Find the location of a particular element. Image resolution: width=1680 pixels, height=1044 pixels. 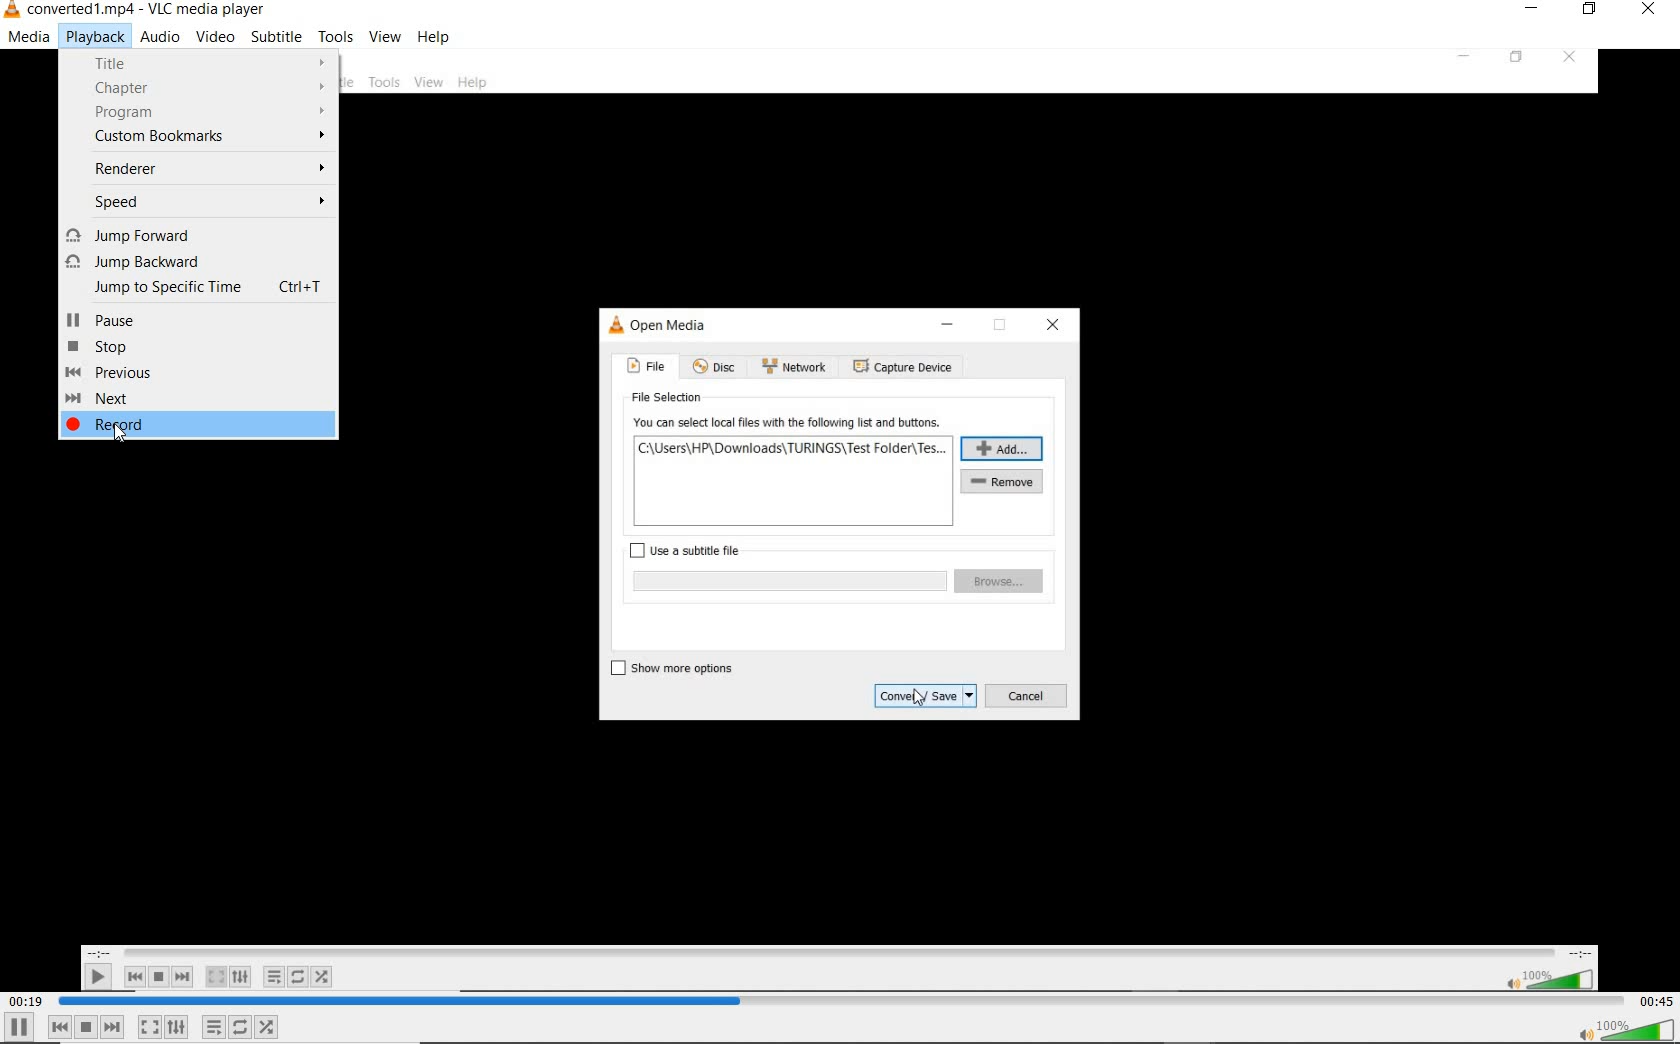

audio is located at coordinates (160, 38).